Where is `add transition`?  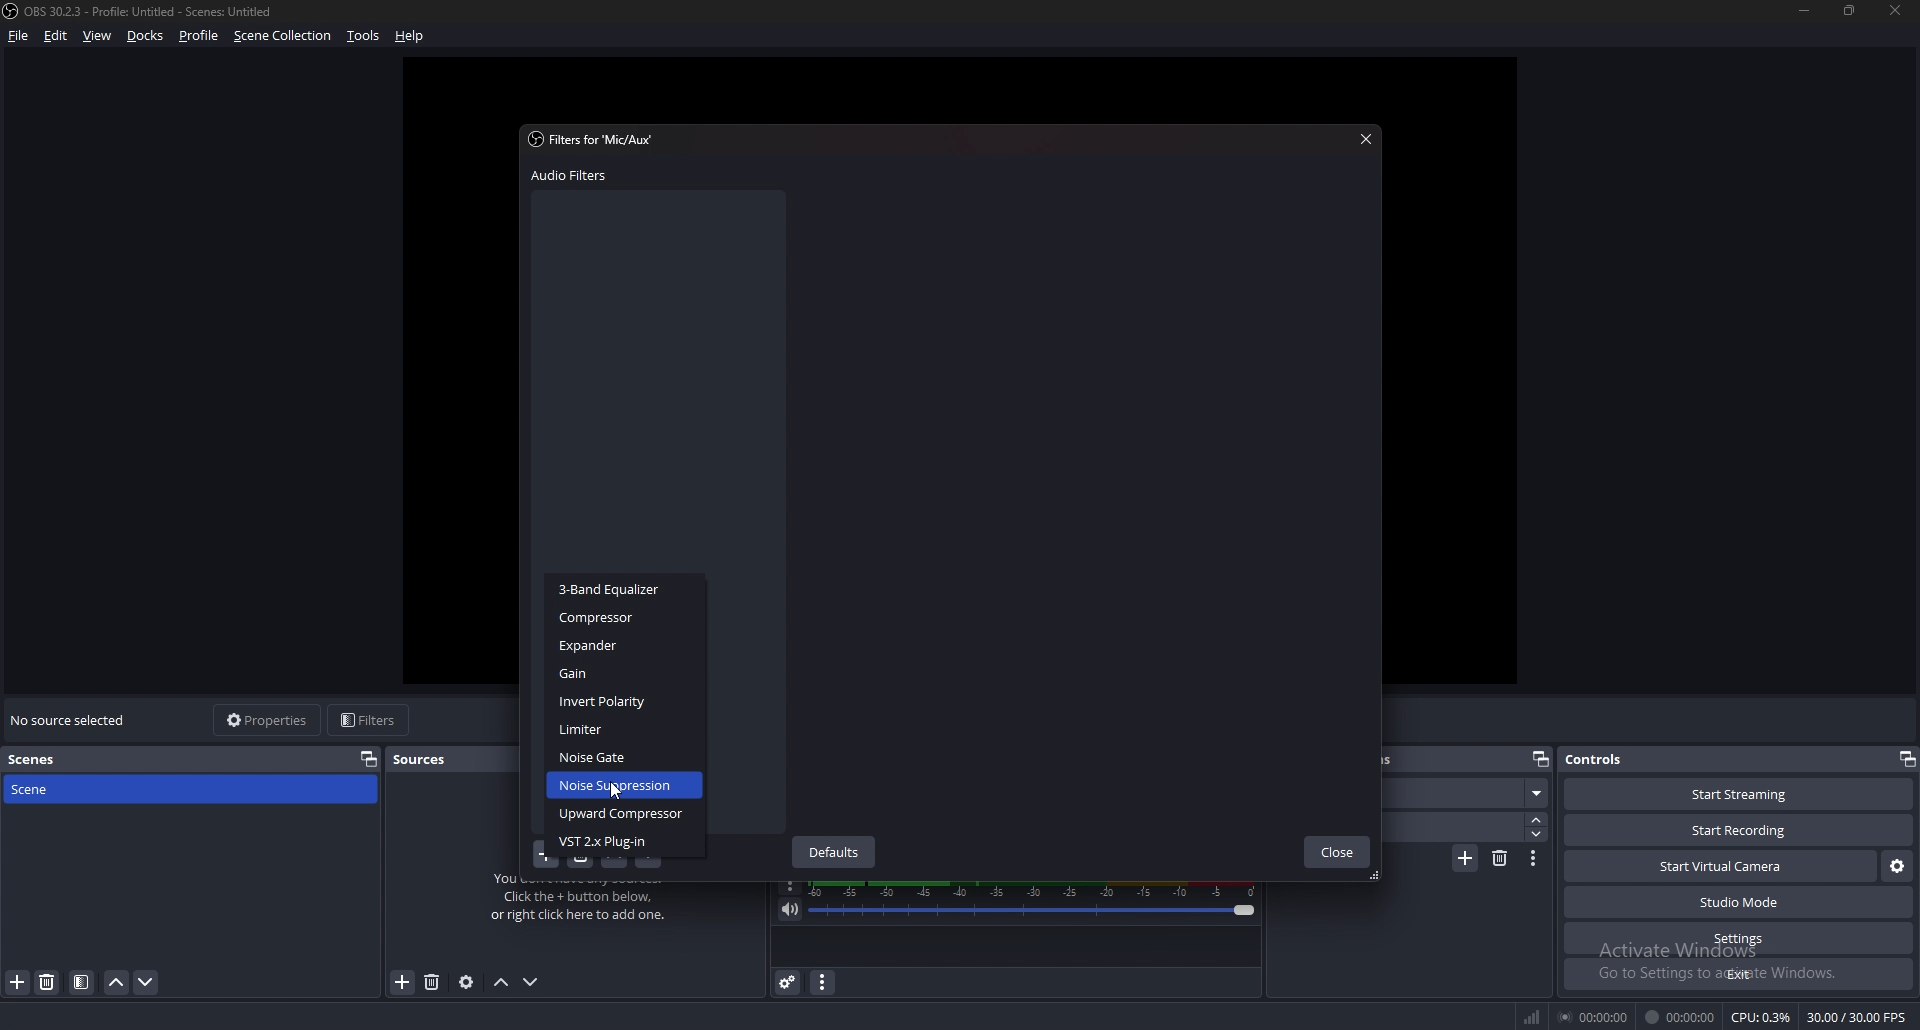 add transition is located at coordinates (1463, 860).